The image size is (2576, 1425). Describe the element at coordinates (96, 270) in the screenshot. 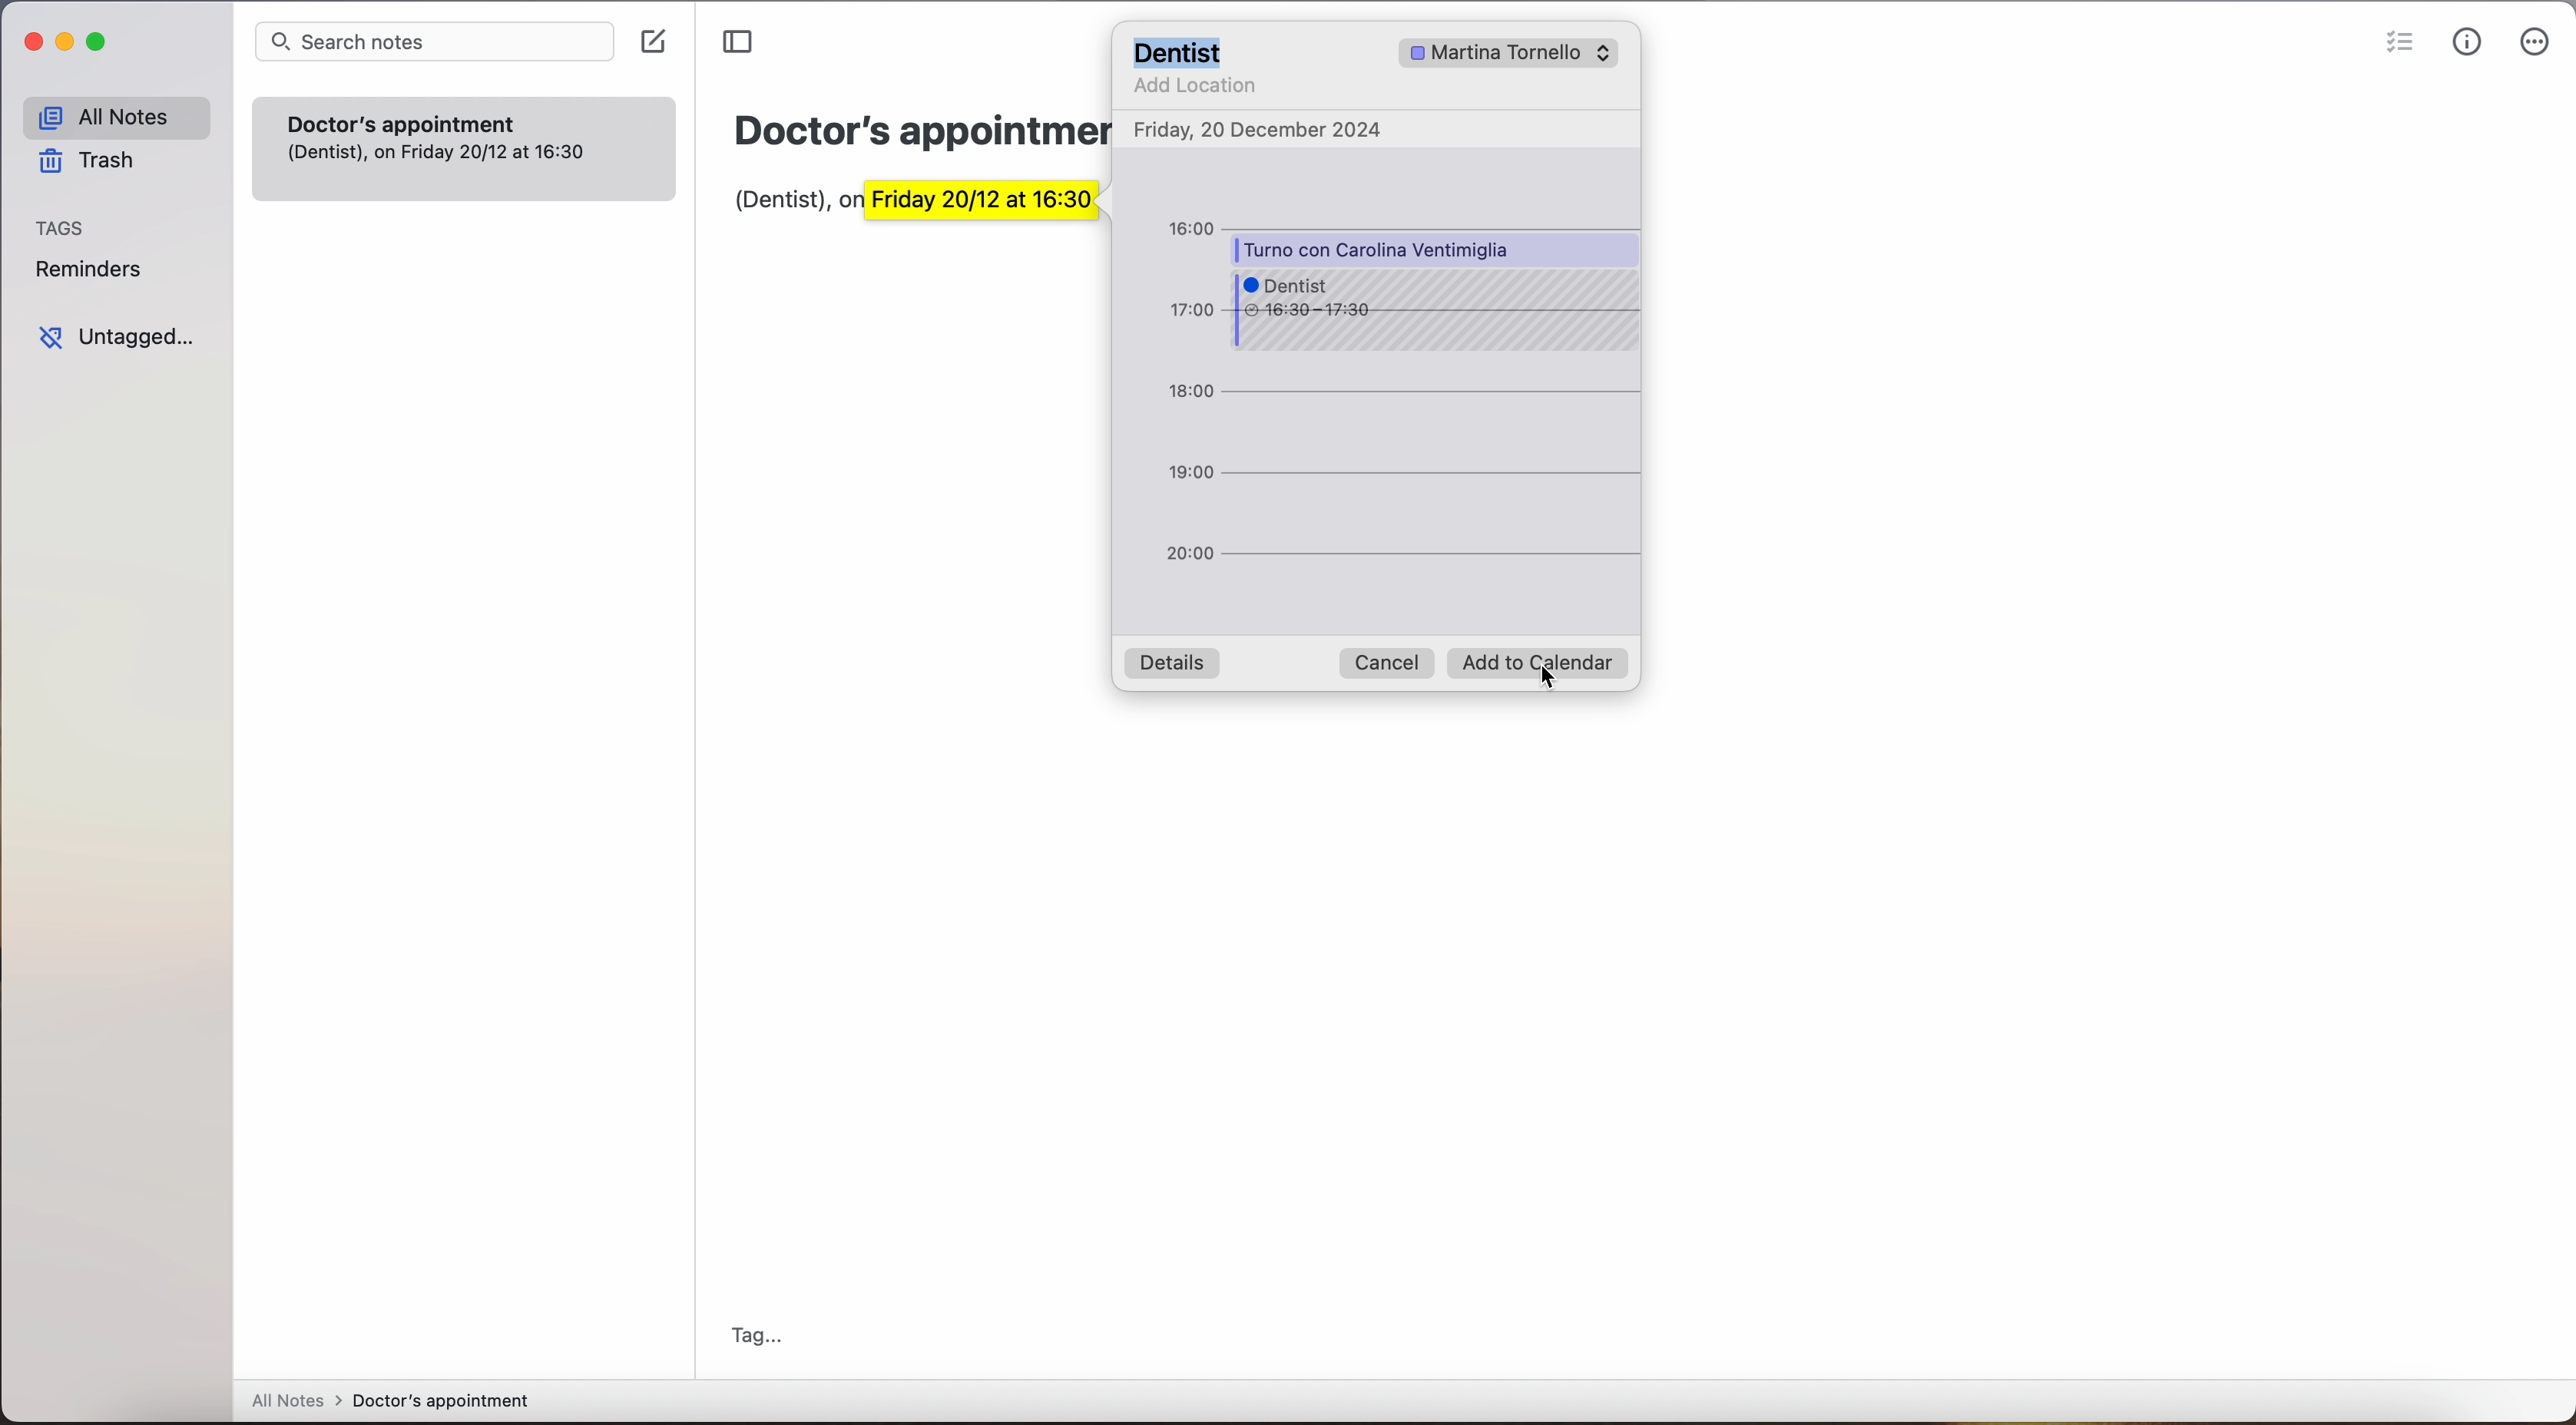

I see `Reminders` at that location.